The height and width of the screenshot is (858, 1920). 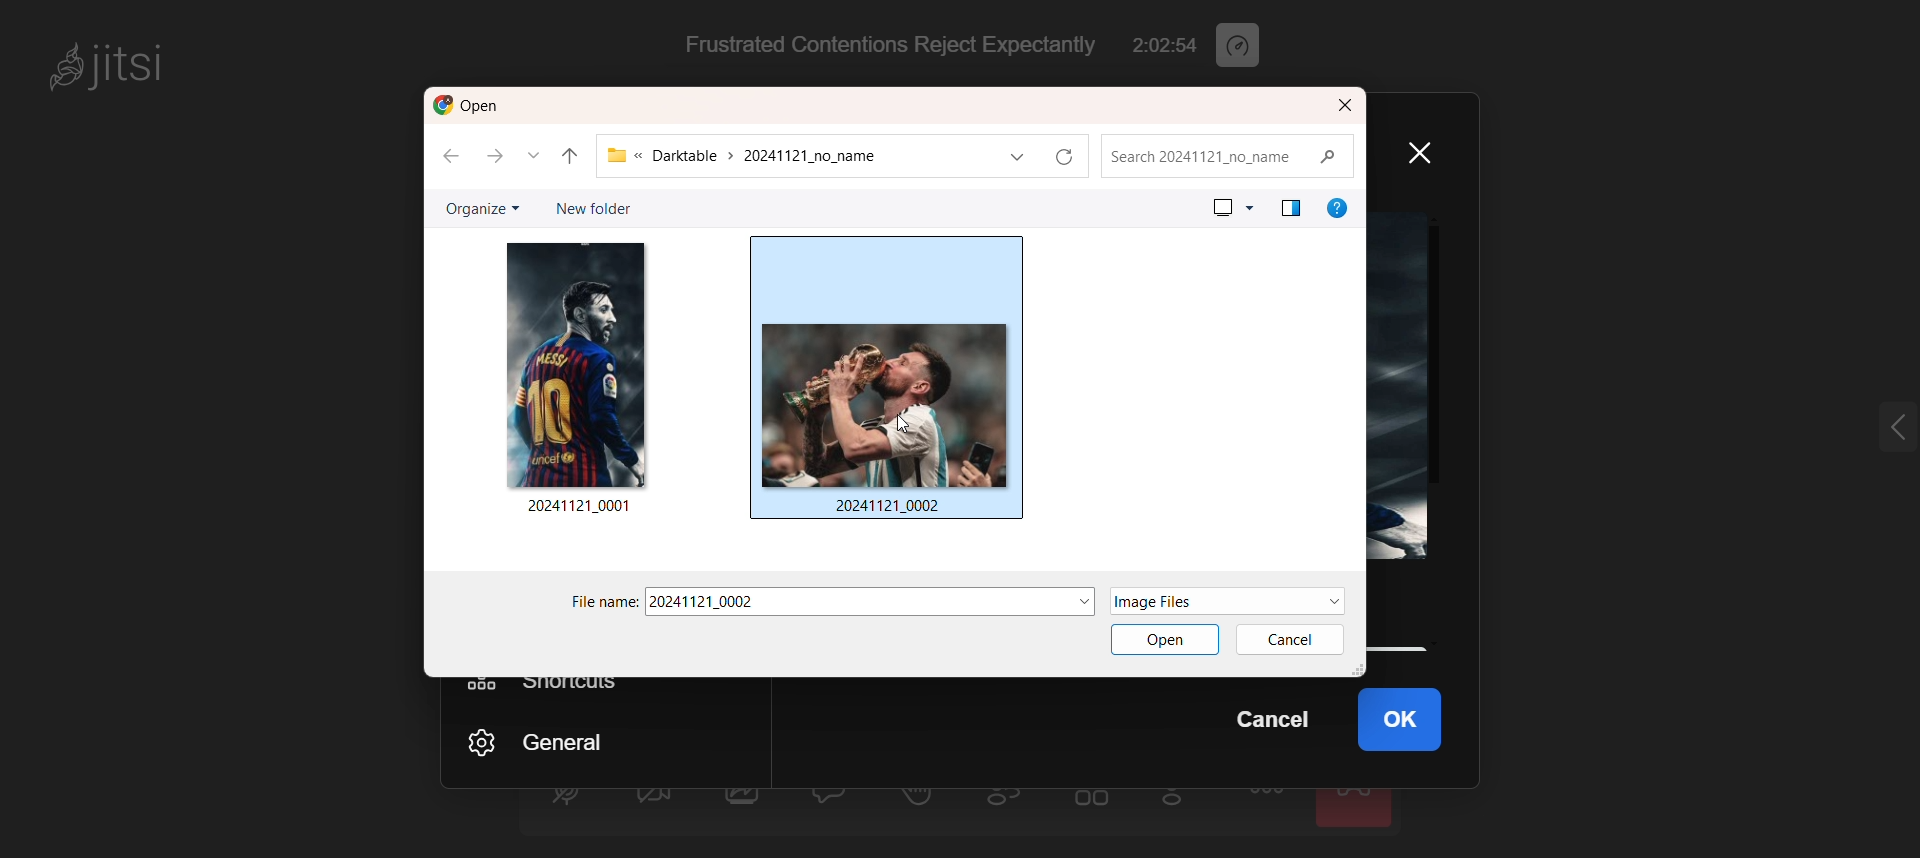 What do you see at coordinates (474, 106) in the screenshot?
I see `logo` at bounding box center [474, 106].